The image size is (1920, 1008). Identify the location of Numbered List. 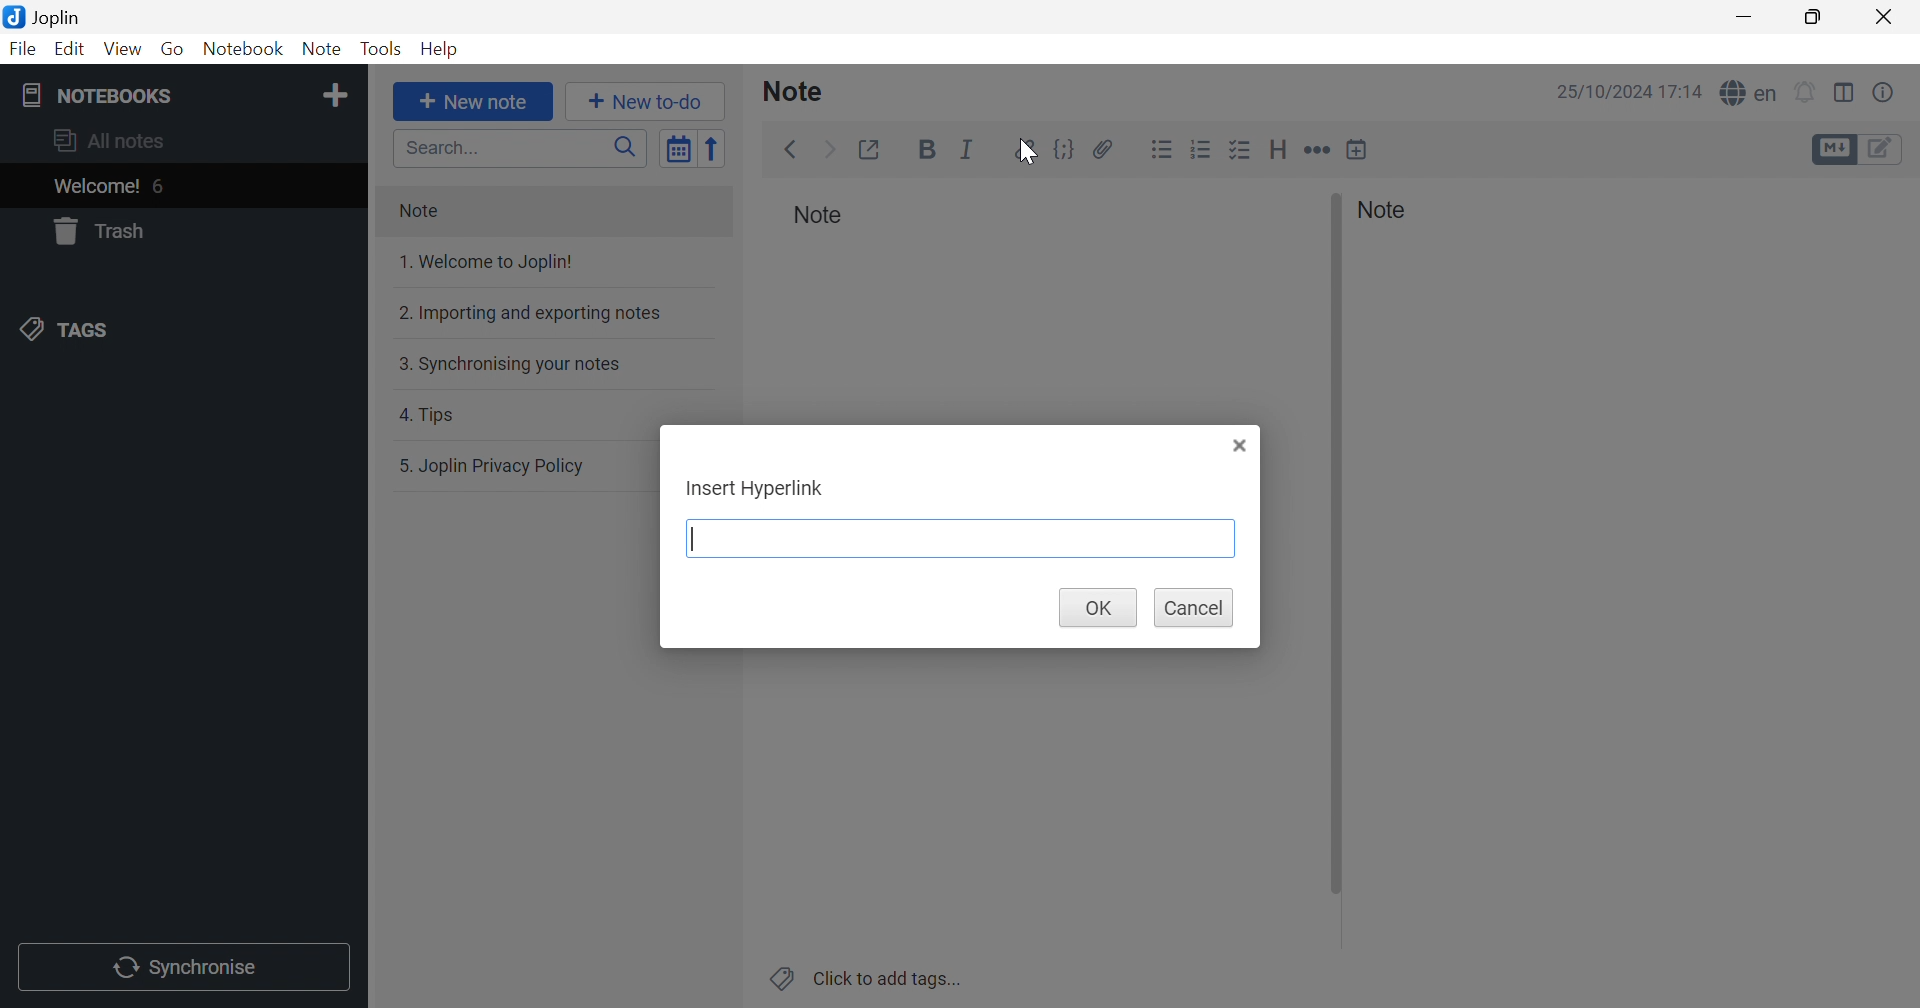
(1201, 149).